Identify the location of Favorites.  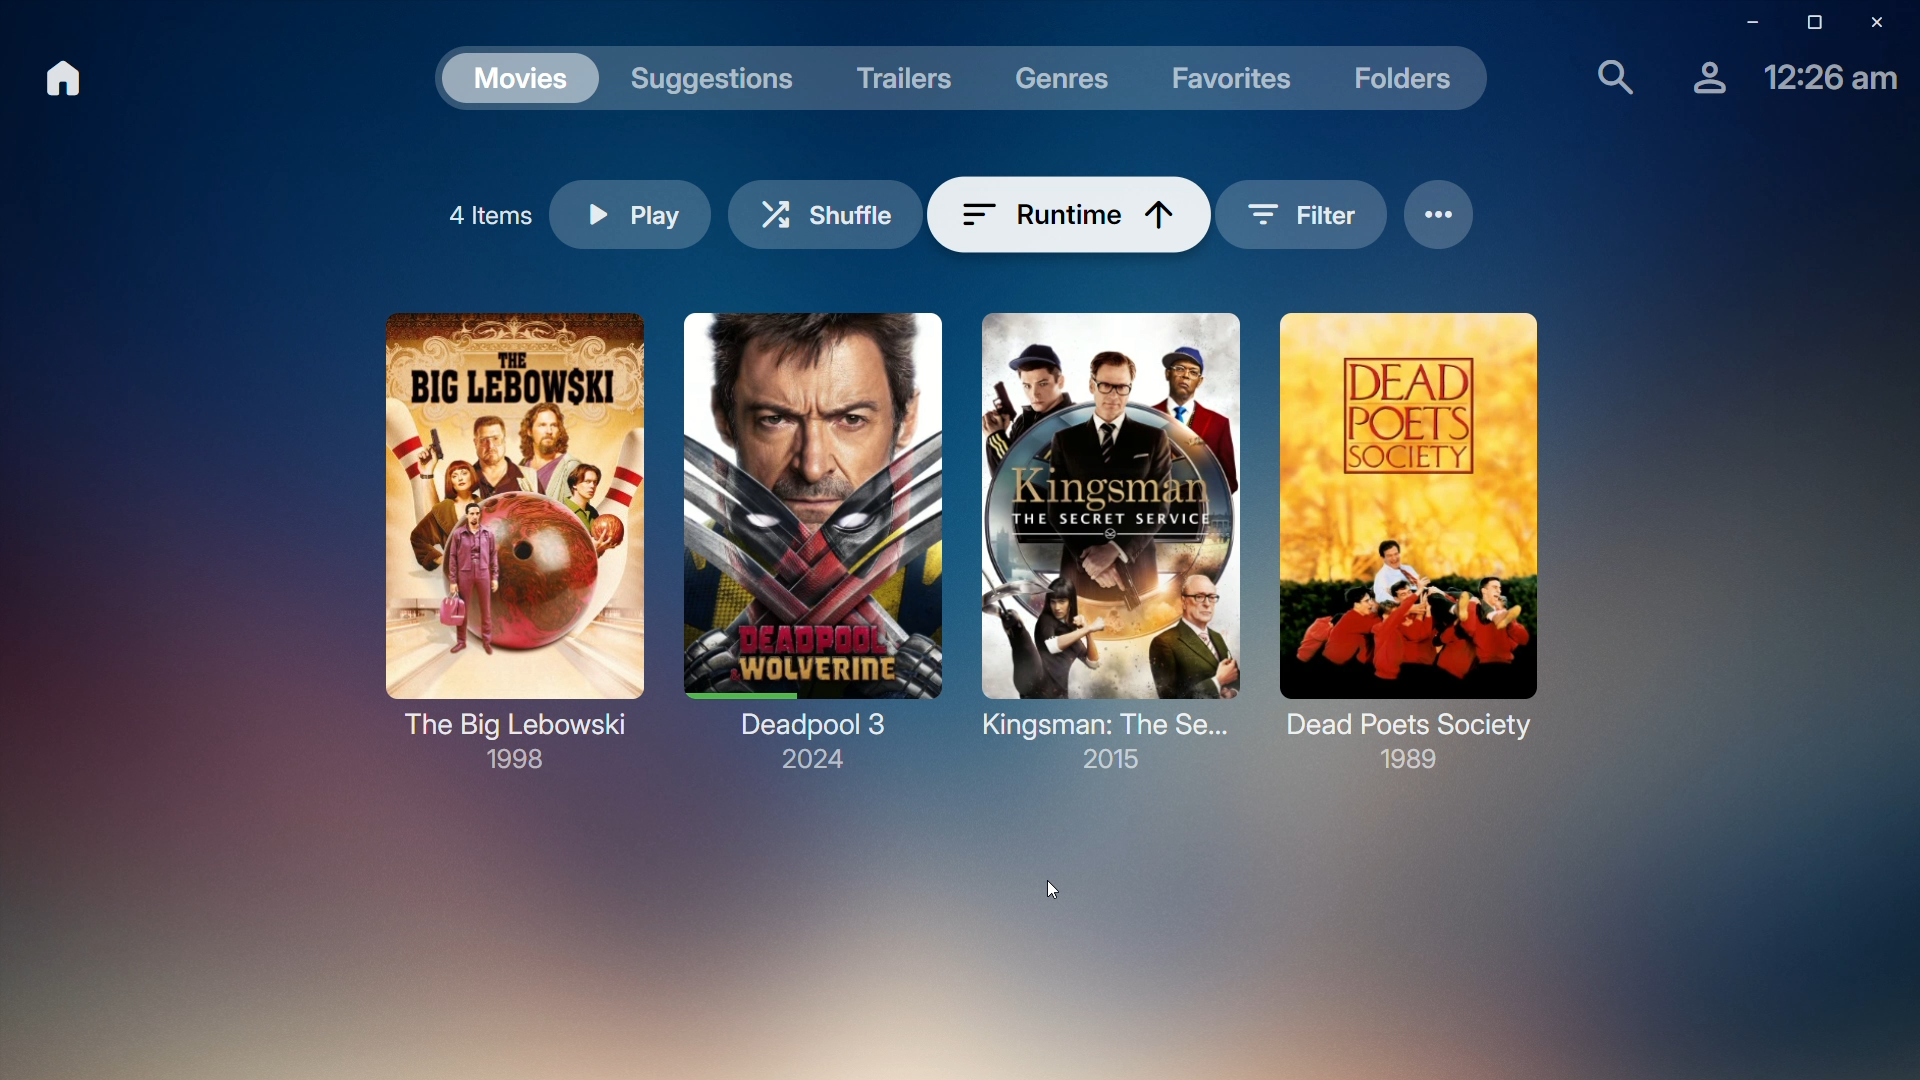
(1234, 78).